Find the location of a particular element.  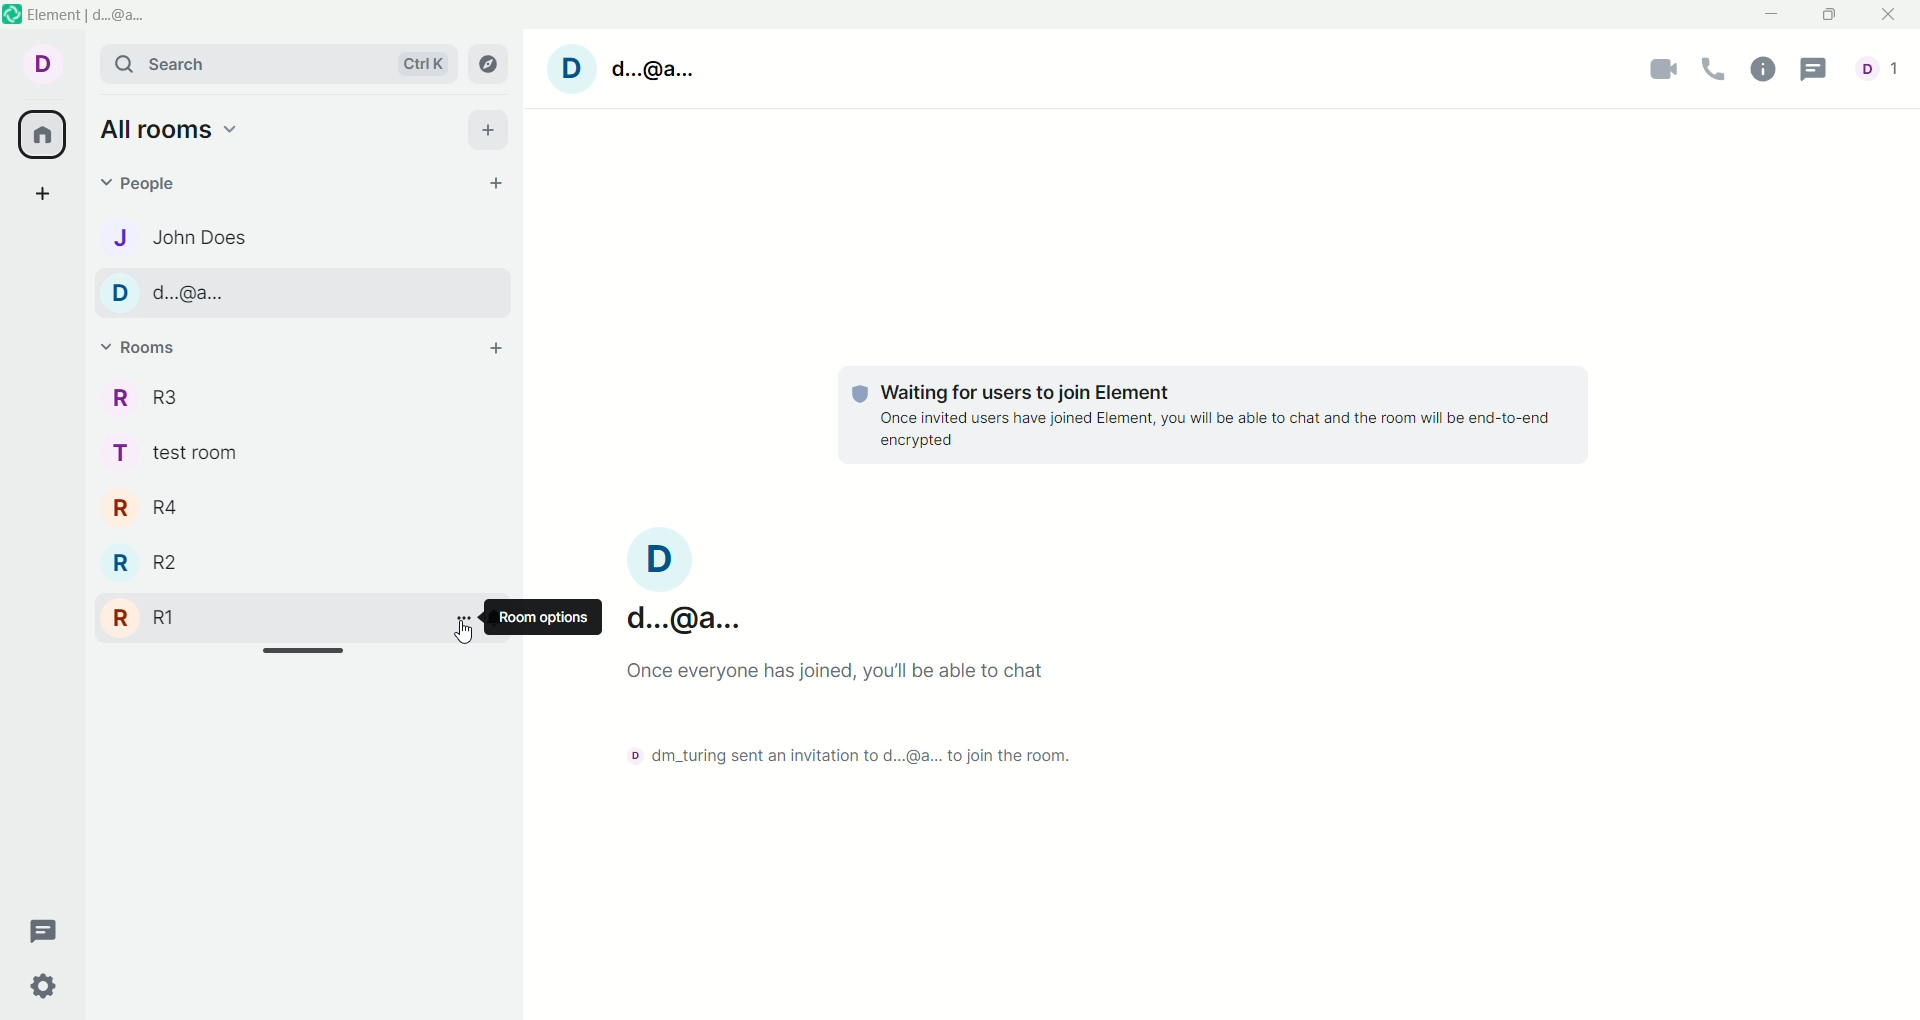

search is located at coordinates (279, 66).